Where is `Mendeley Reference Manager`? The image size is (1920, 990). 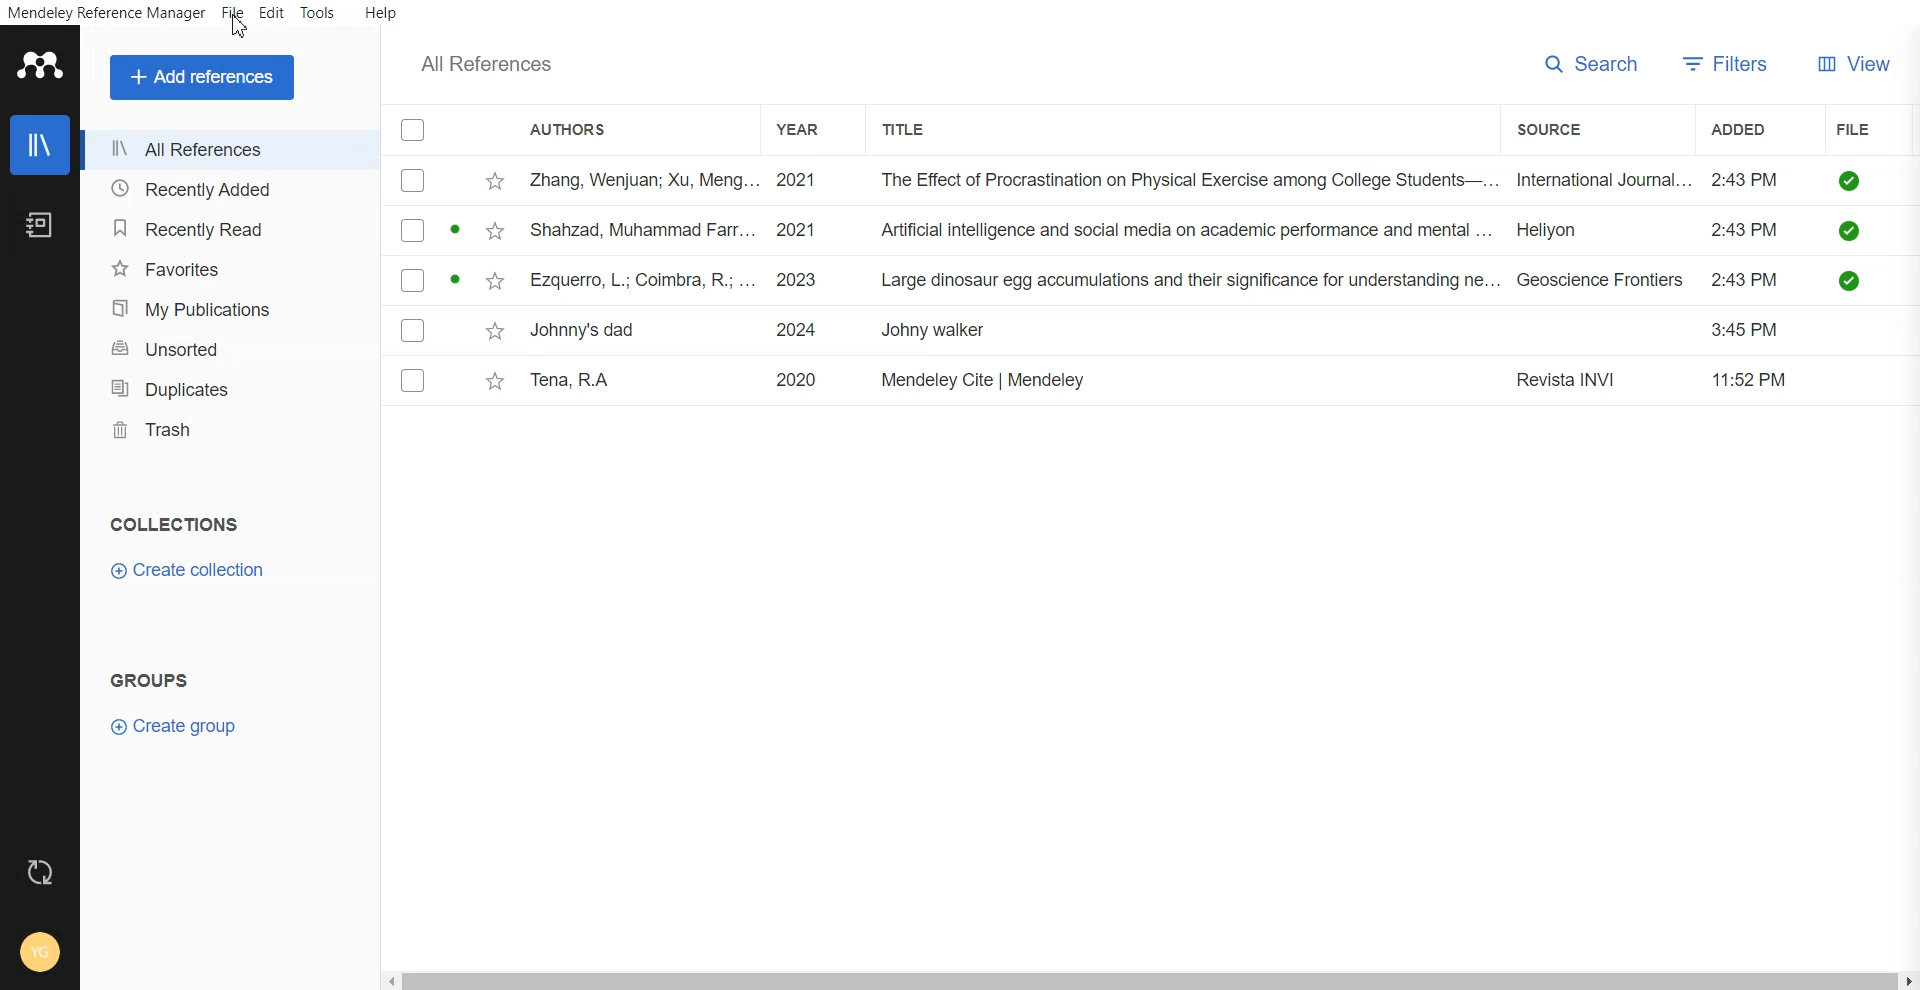
Mendeley Reference Manager is located at coordinates (106, 14).